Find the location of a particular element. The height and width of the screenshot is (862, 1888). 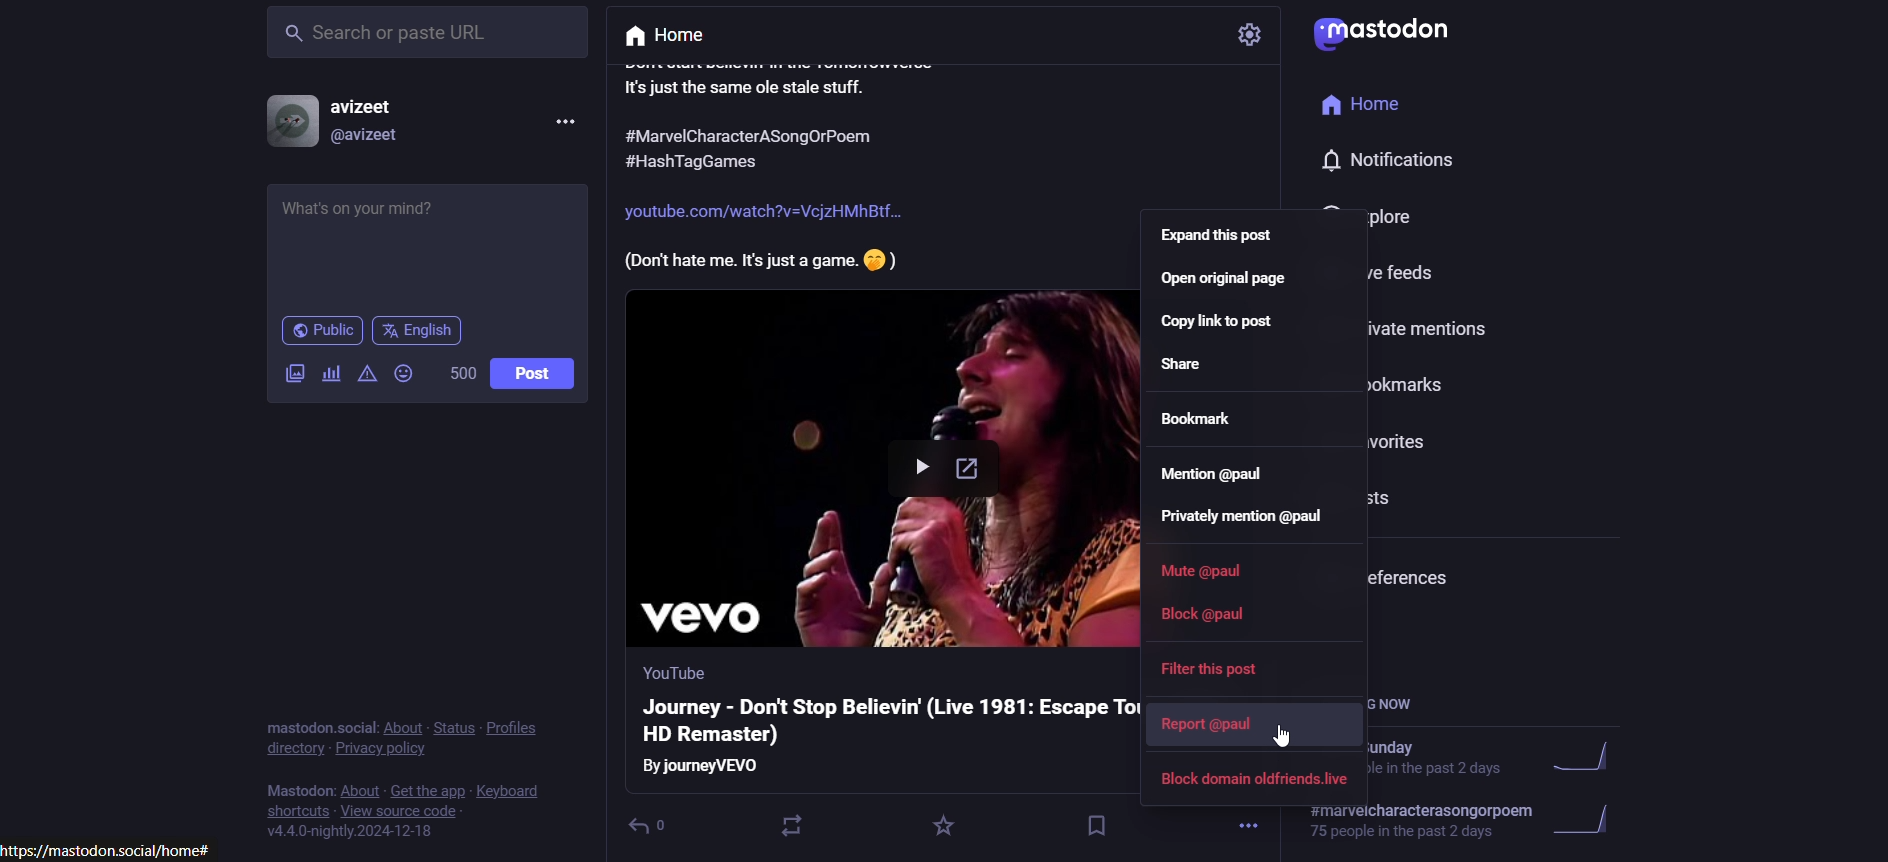

view source code is located at coordinates (438, 811).